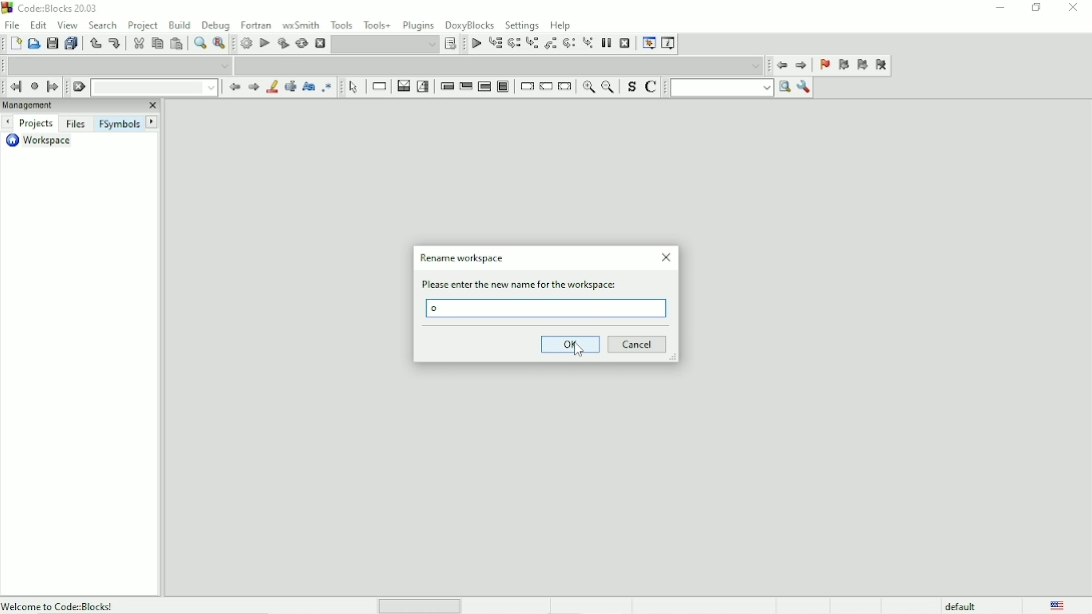  Describe the element at coordinates (271, 87) in the screenshot. I see `Highlight` at that location.